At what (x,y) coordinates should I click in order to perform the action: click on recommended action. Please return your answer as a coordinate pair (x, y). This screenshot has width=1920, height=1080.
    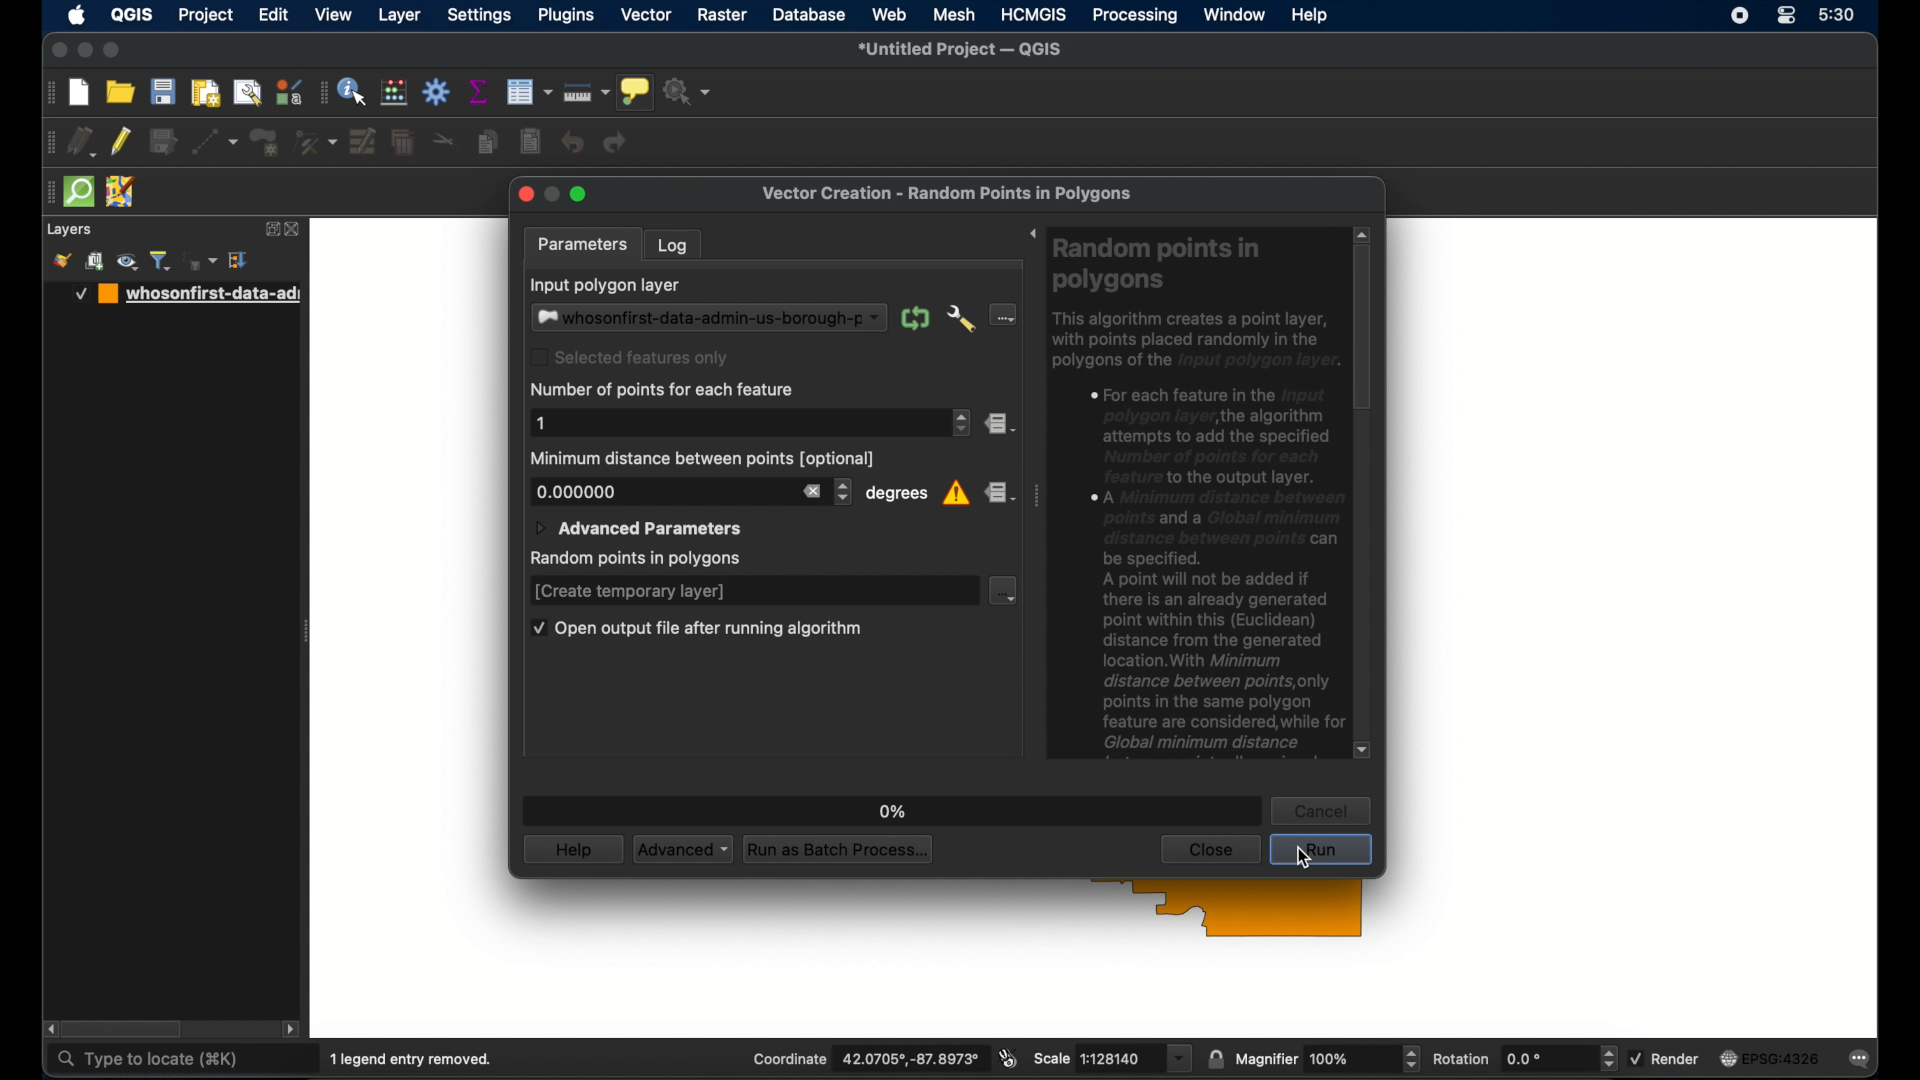
    Looking at the image, I should click on (956, 493).